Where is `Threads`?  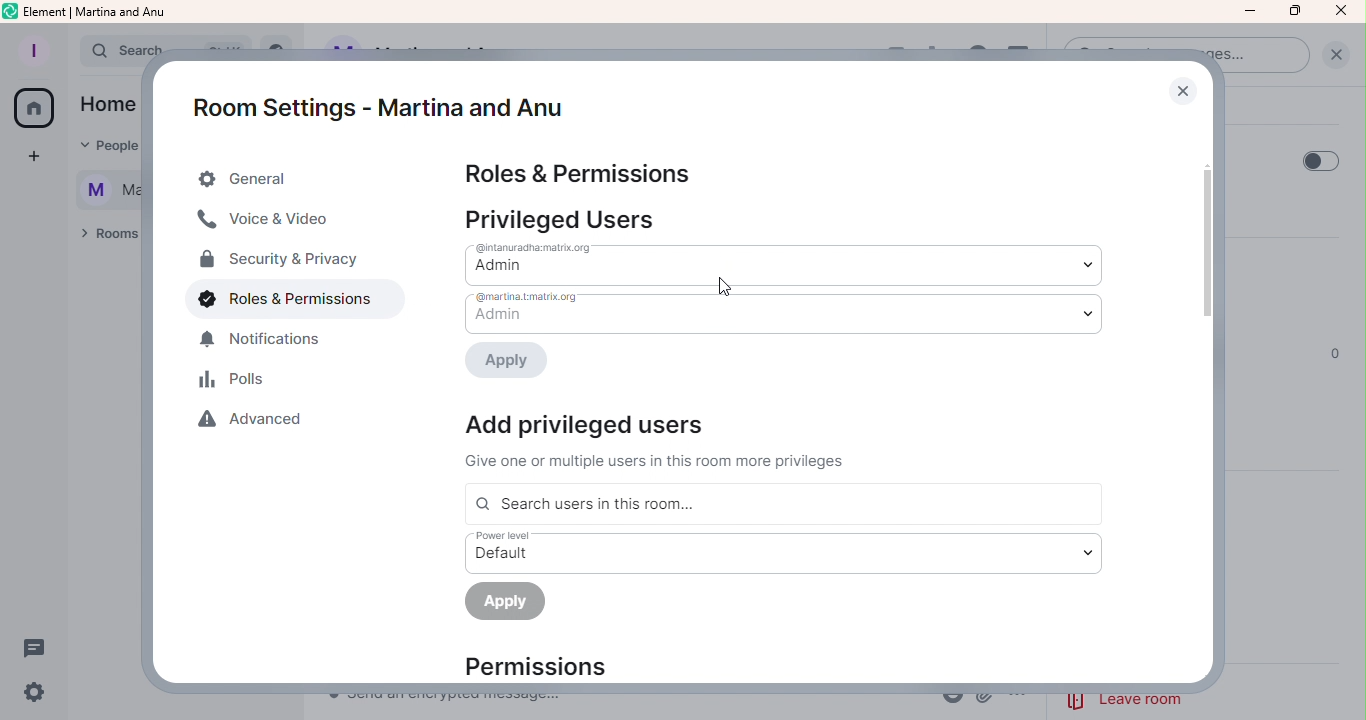
Threads is located at coordinates (40, 647).